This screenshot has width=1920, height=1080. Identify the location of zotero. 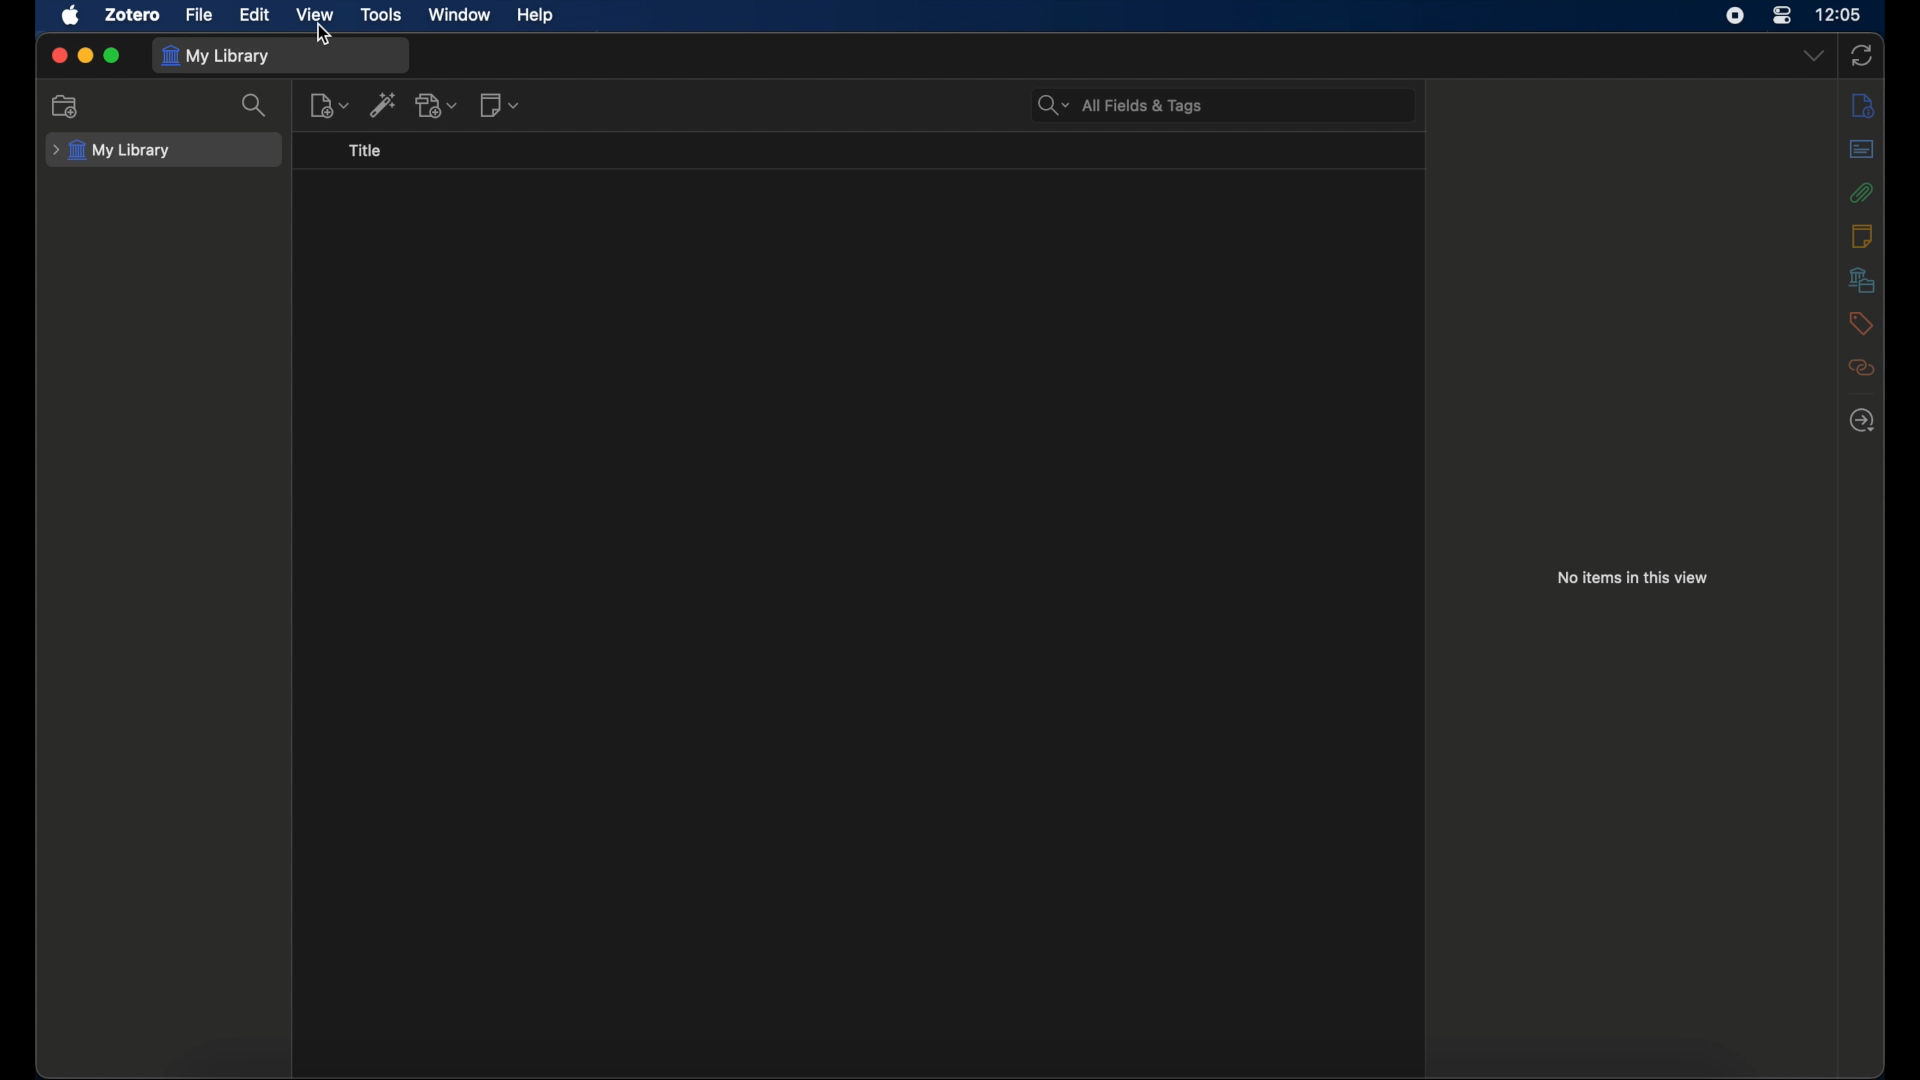
(133, 14).